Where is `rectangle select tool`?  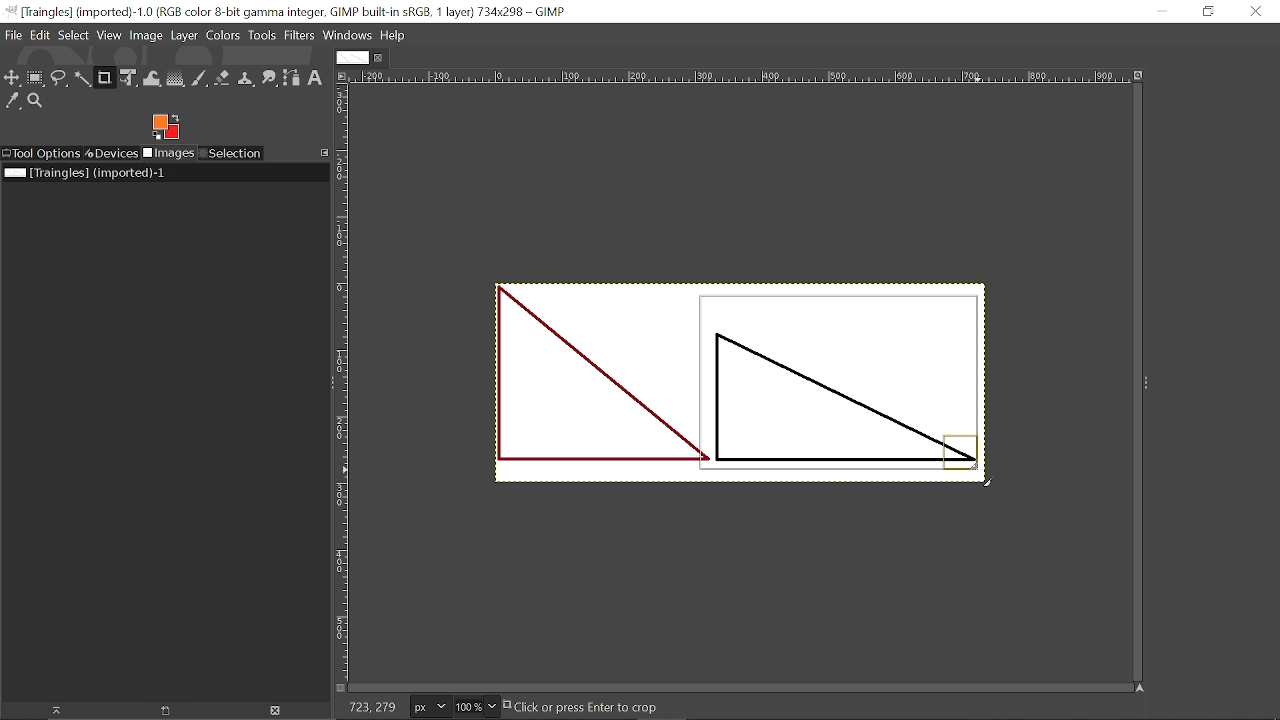
rectangle select tool is located at coordinates (37, 78).